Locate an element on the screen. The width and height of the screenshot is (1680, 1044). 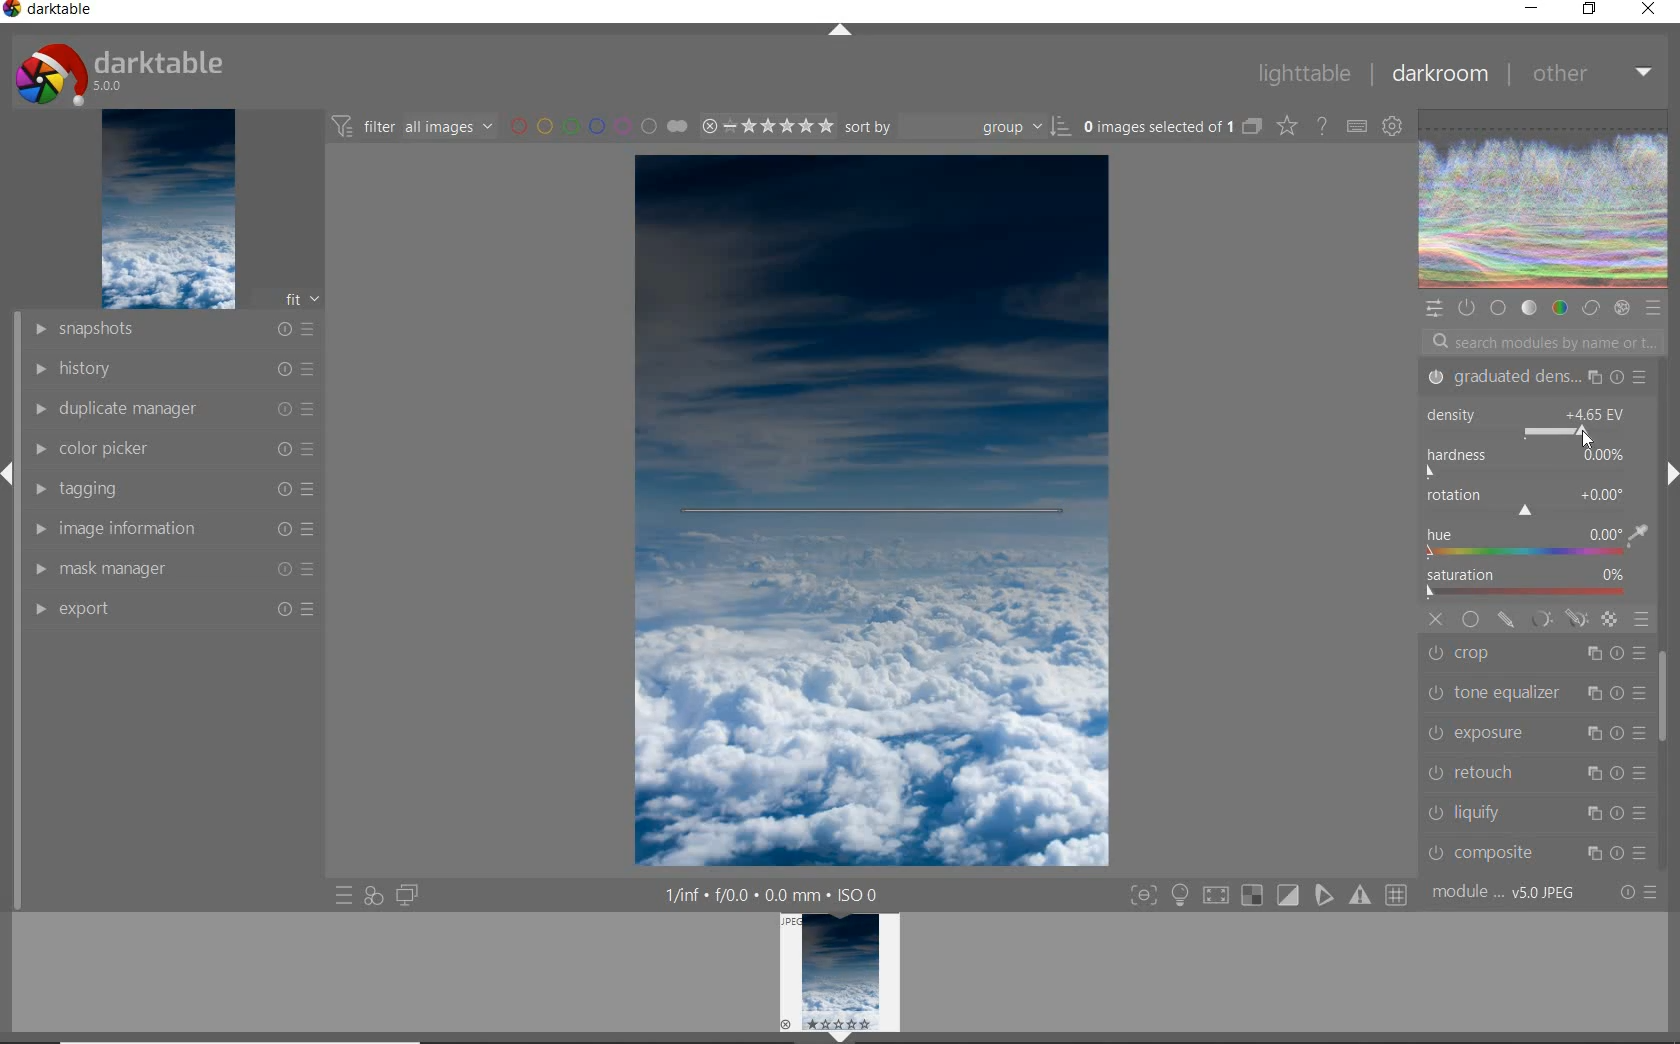
CORRECT is located at coordinates (1590, 307).